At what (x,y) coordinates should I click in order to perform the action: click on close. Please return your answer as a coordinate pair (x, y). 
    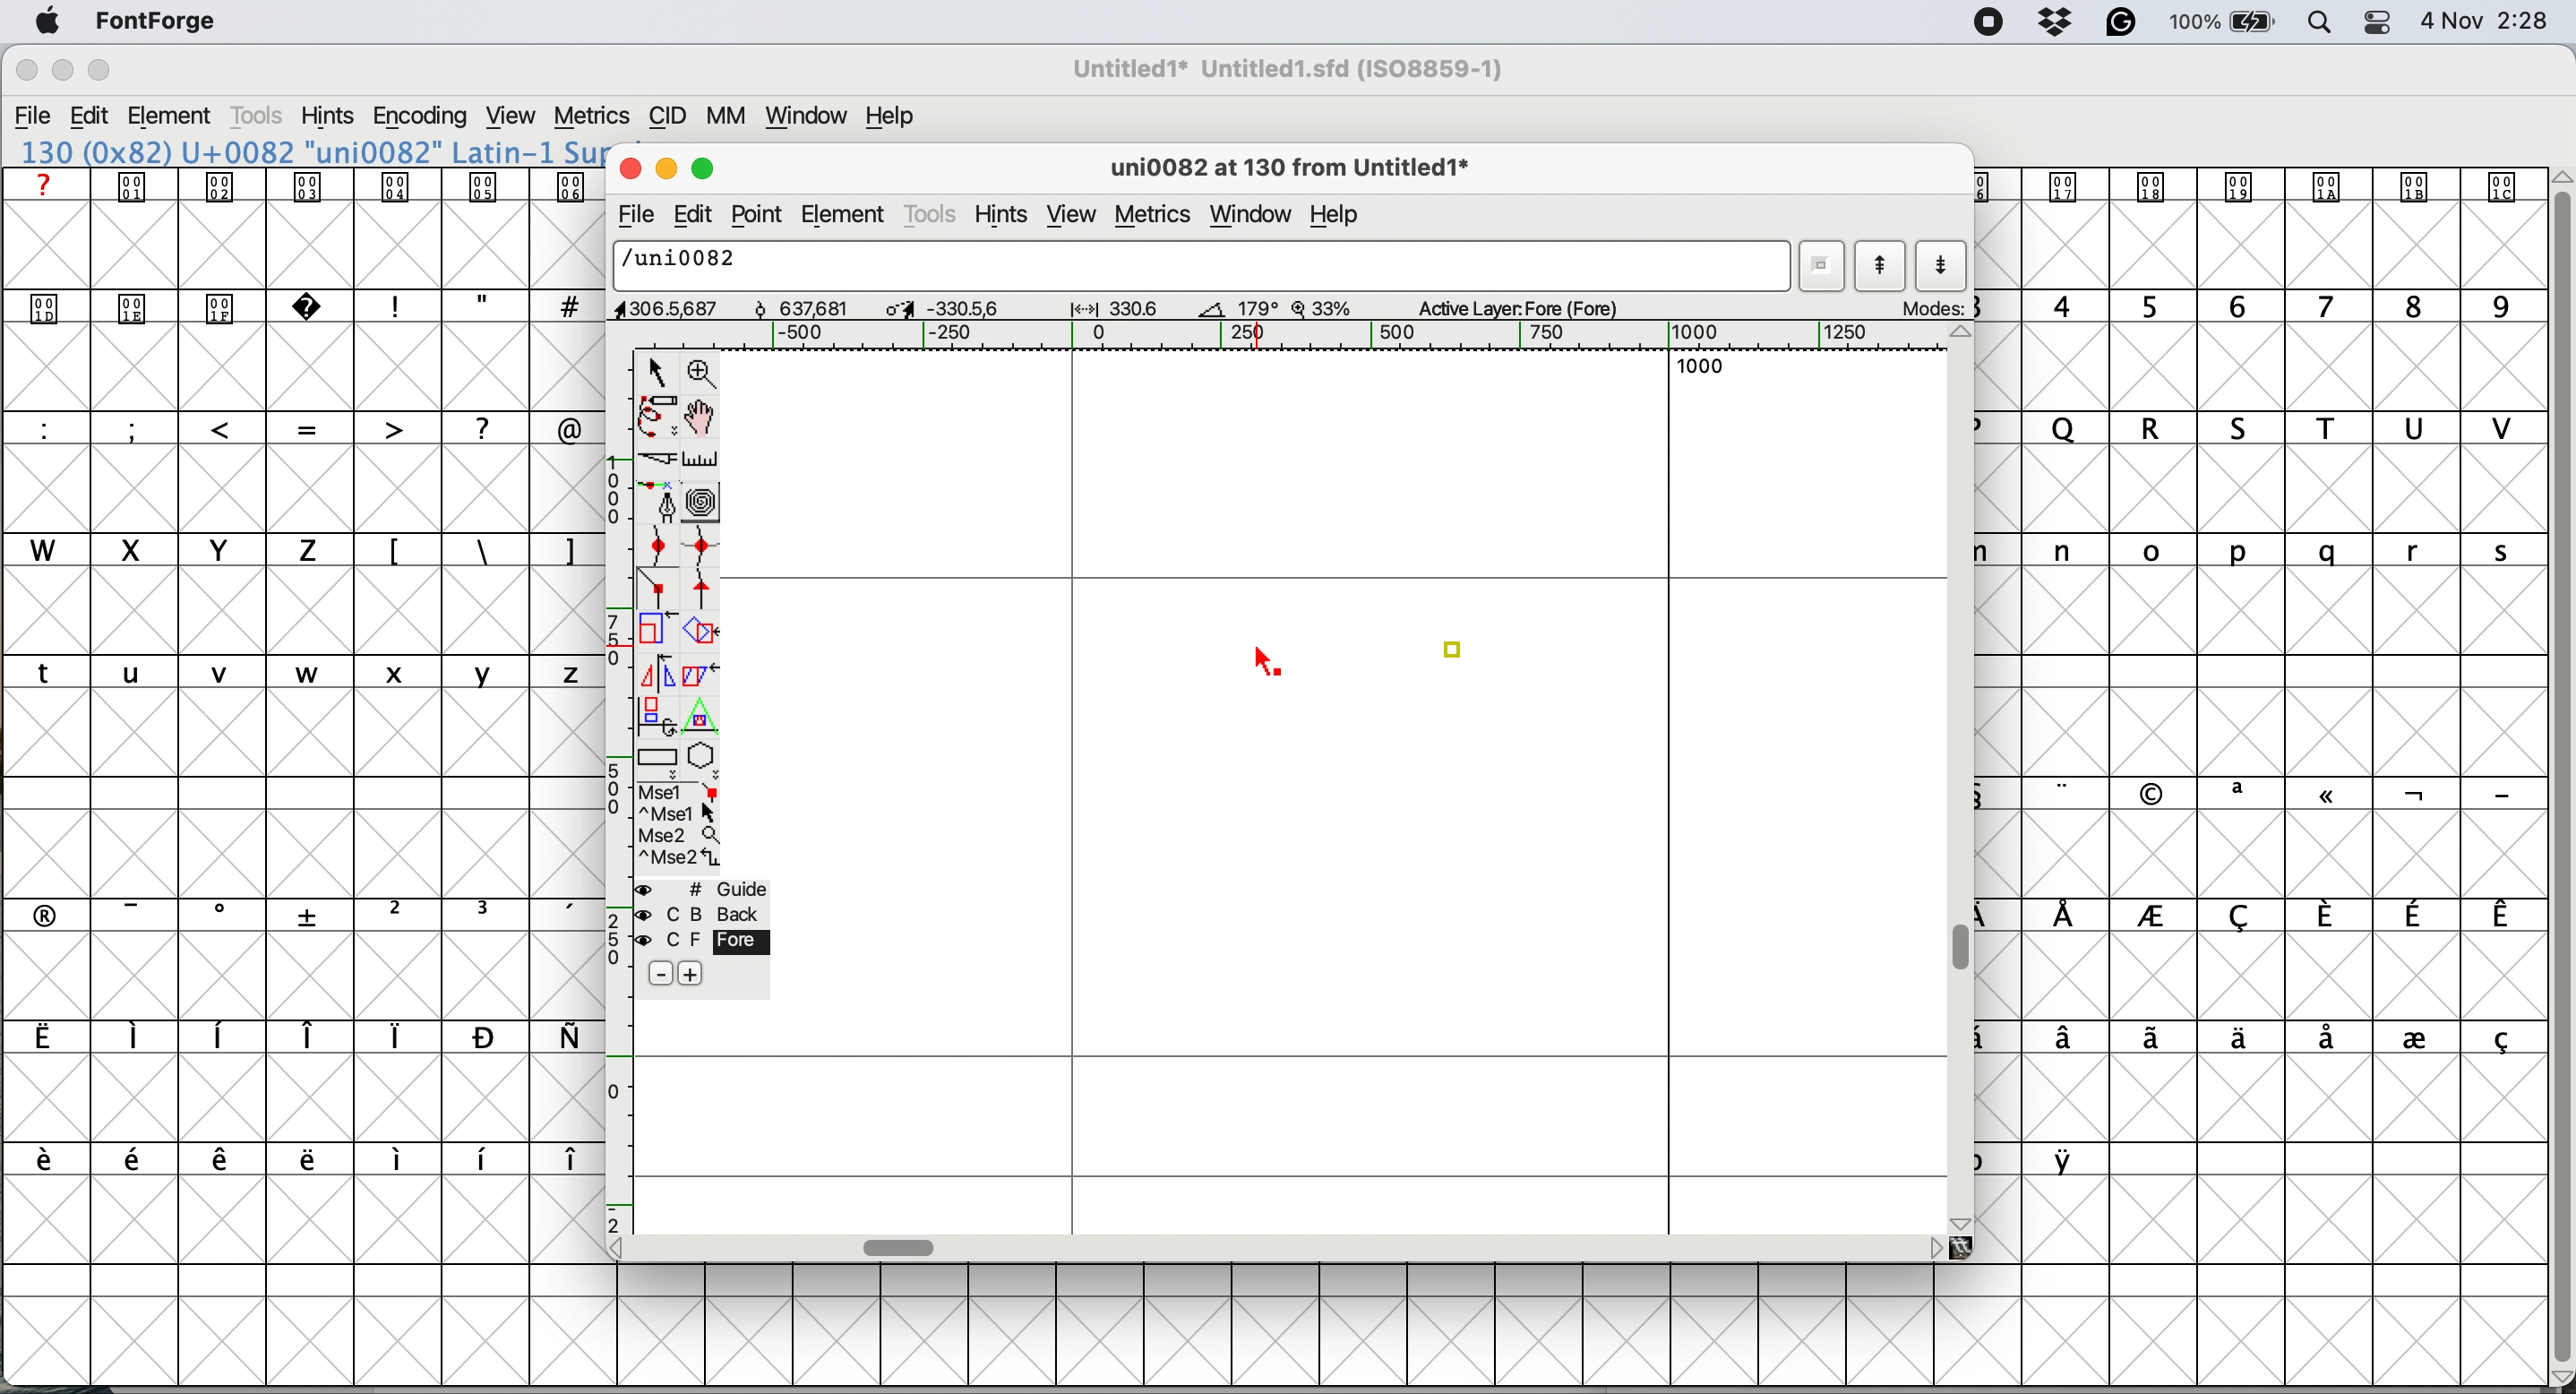
    Looking at the image, I should click on (626, 165).